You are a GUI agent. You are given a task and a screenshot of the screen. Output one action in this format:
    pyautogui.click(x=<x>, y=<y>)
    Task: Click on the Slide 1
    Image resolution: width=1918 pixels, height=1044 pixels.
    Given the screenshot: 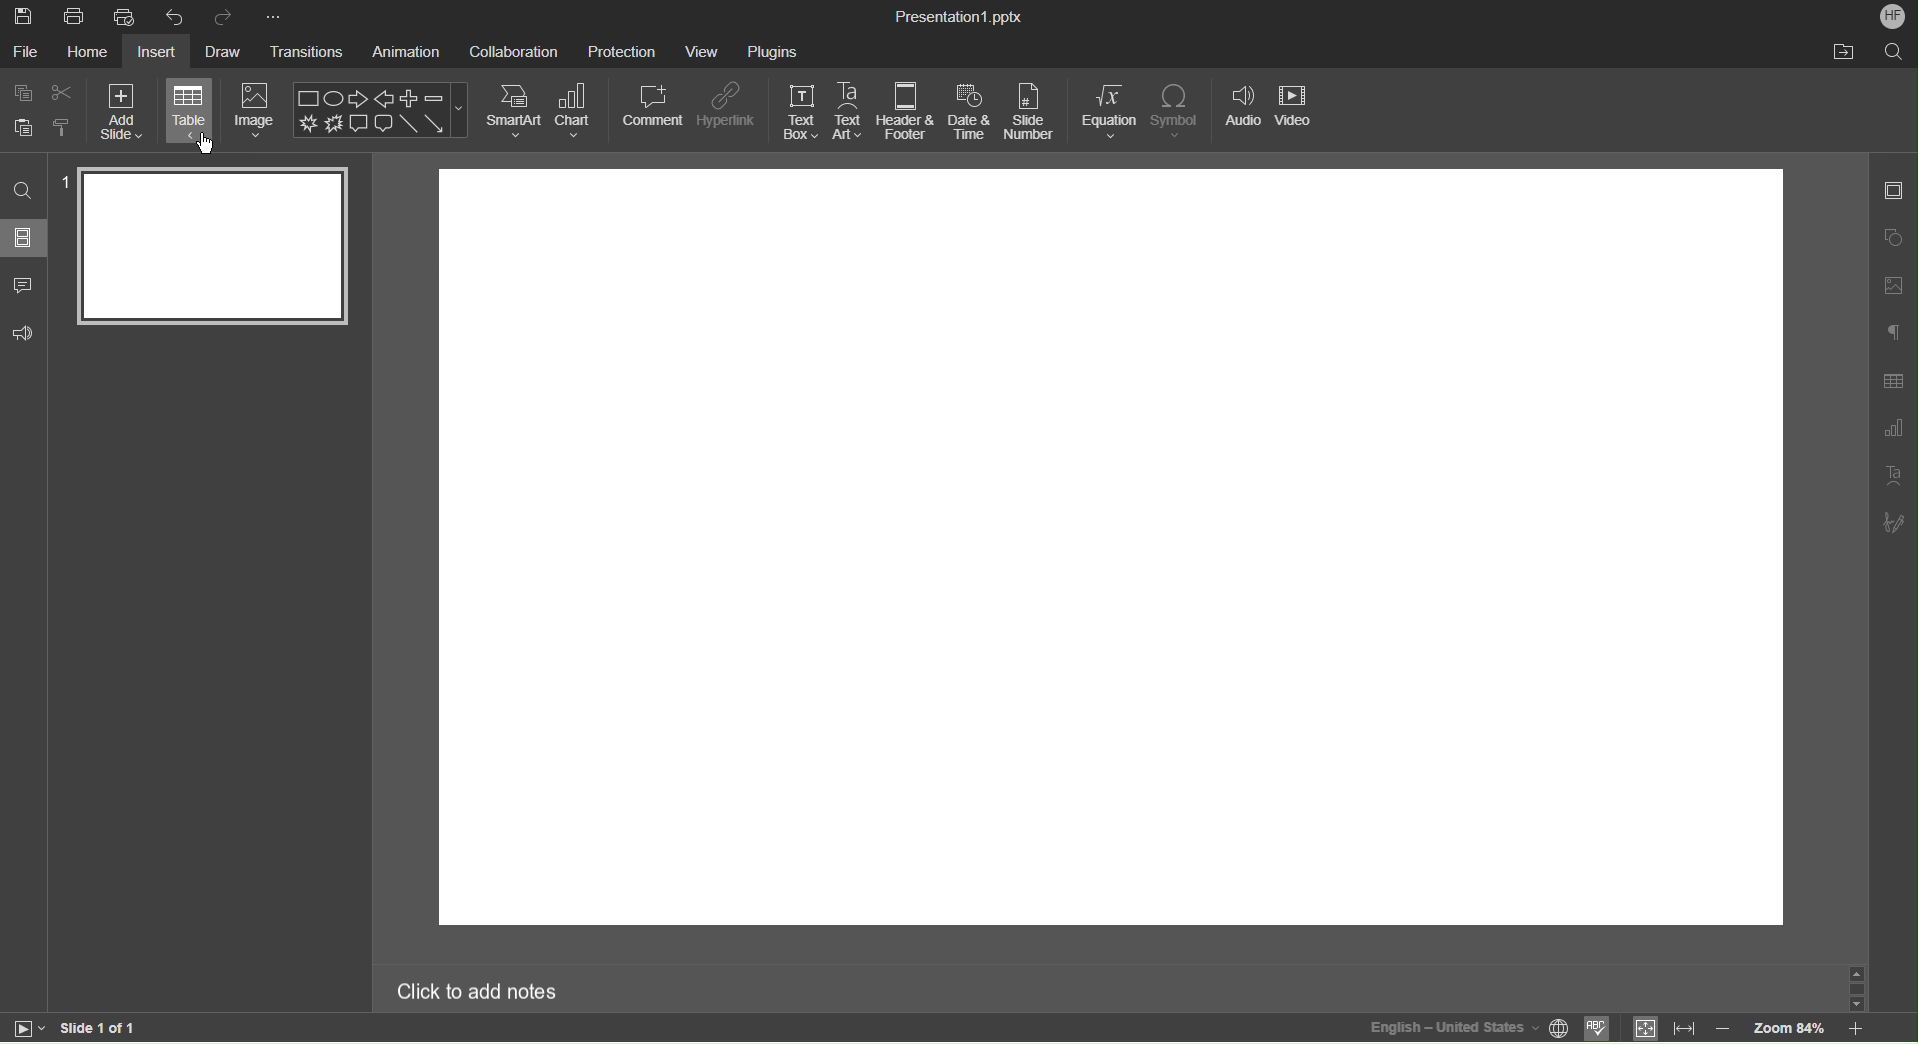 What is the action you would take?
    pyautogui.click(x=213, y=248)
    